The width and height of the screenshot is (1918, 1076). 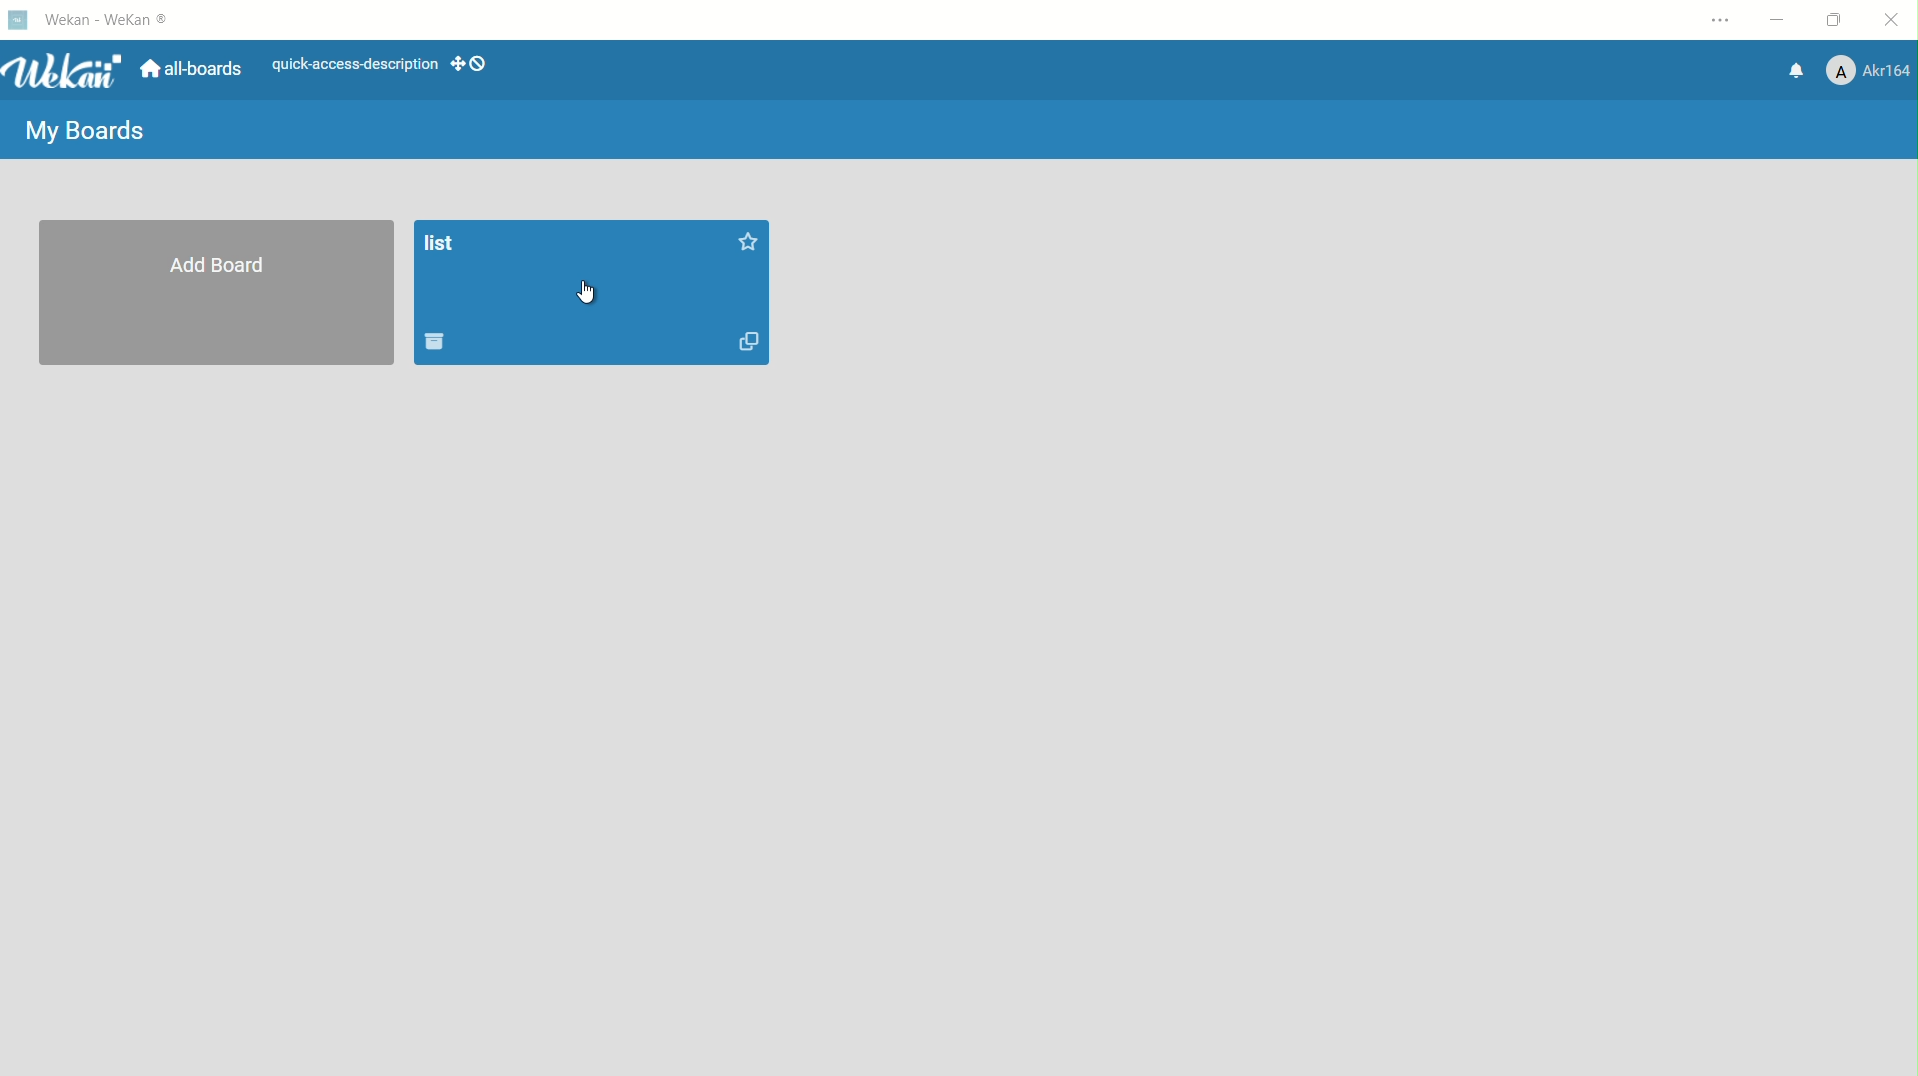 What do you see at coordinates (195, 67) in the screenshot?
I see `all boards` at bounding box center [195, 67].